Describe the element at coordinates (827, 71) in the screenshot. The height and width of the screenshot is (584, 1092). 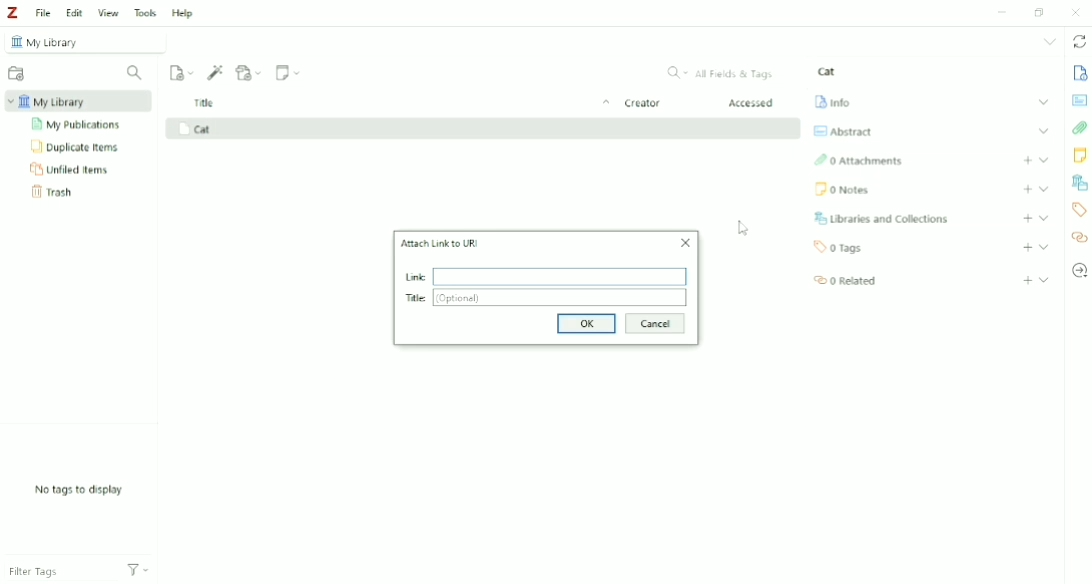
I see `Cat` at that location.